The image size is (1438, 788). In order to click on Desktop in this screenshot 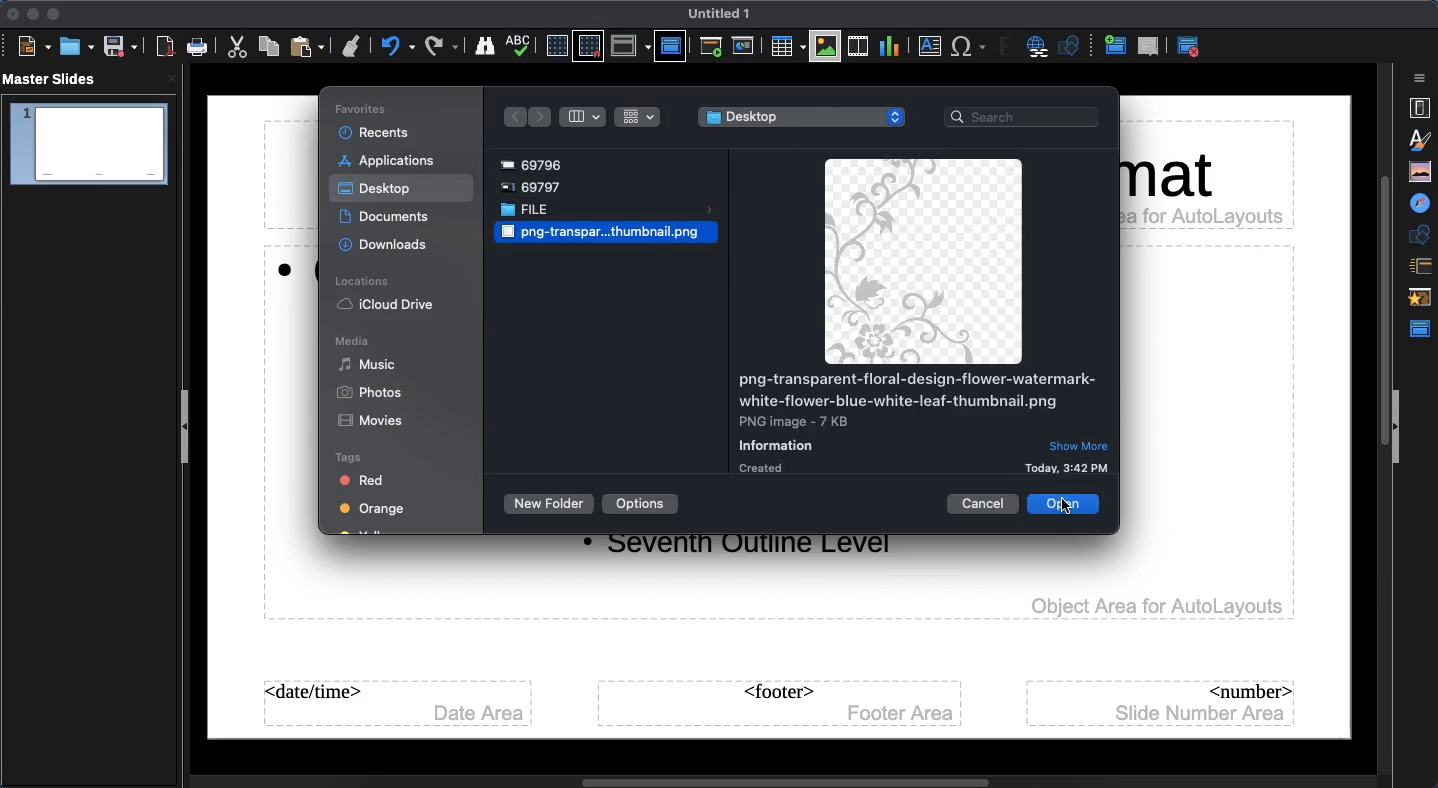, I will do `click(803, 117)`.